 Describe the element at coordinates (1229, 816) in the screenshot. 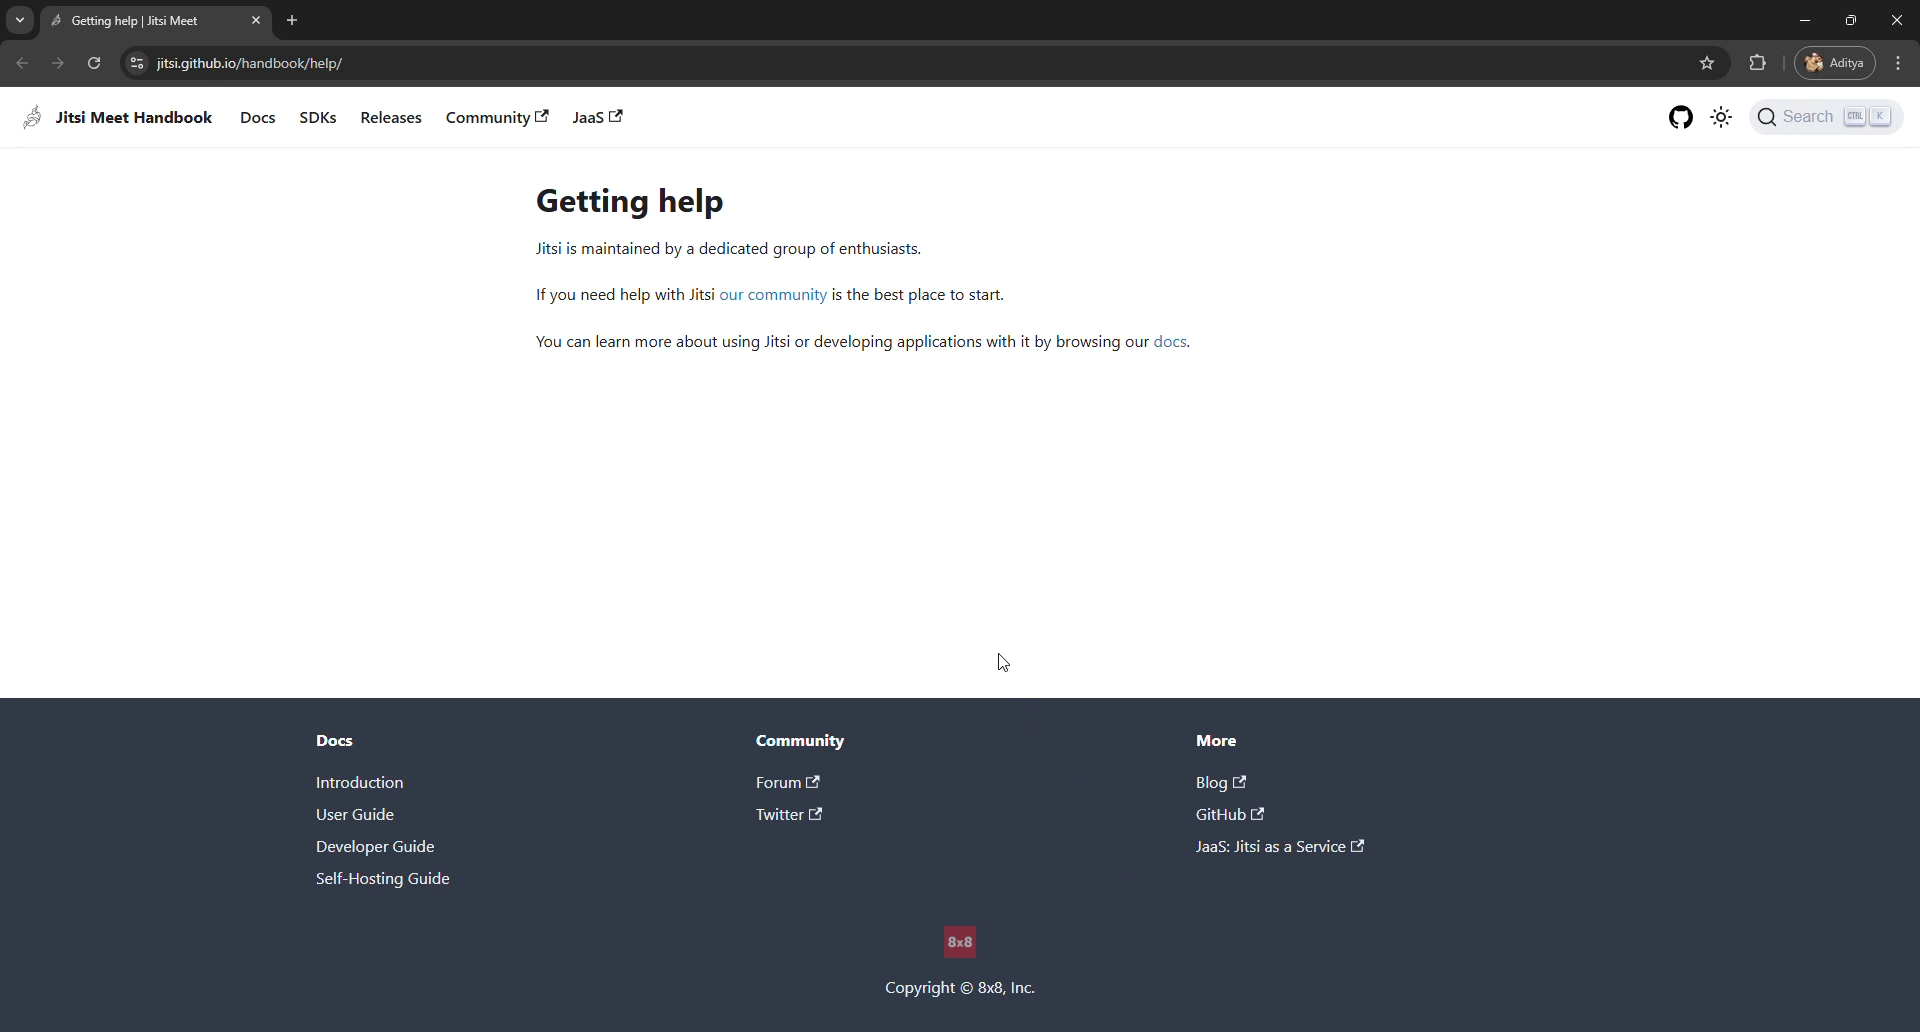

I see `github` at that location.